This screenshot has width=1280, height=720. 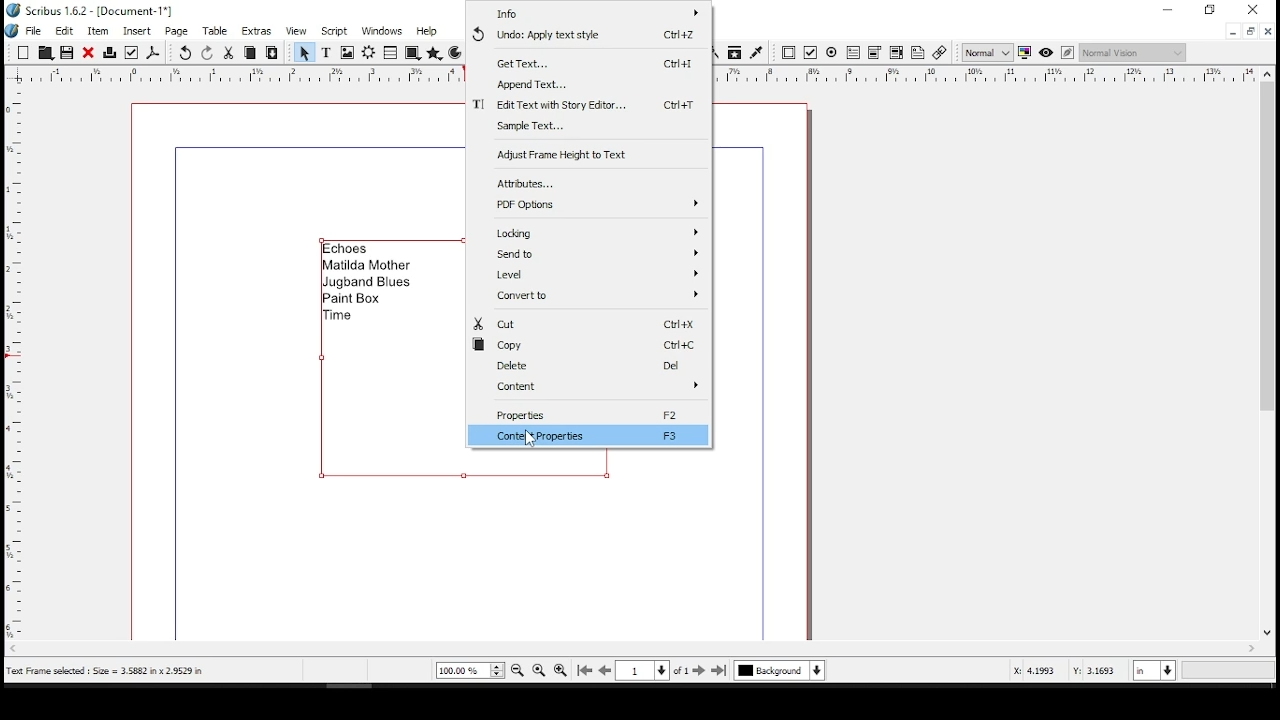 I want to click on echoes, so click(x=349, y=248).